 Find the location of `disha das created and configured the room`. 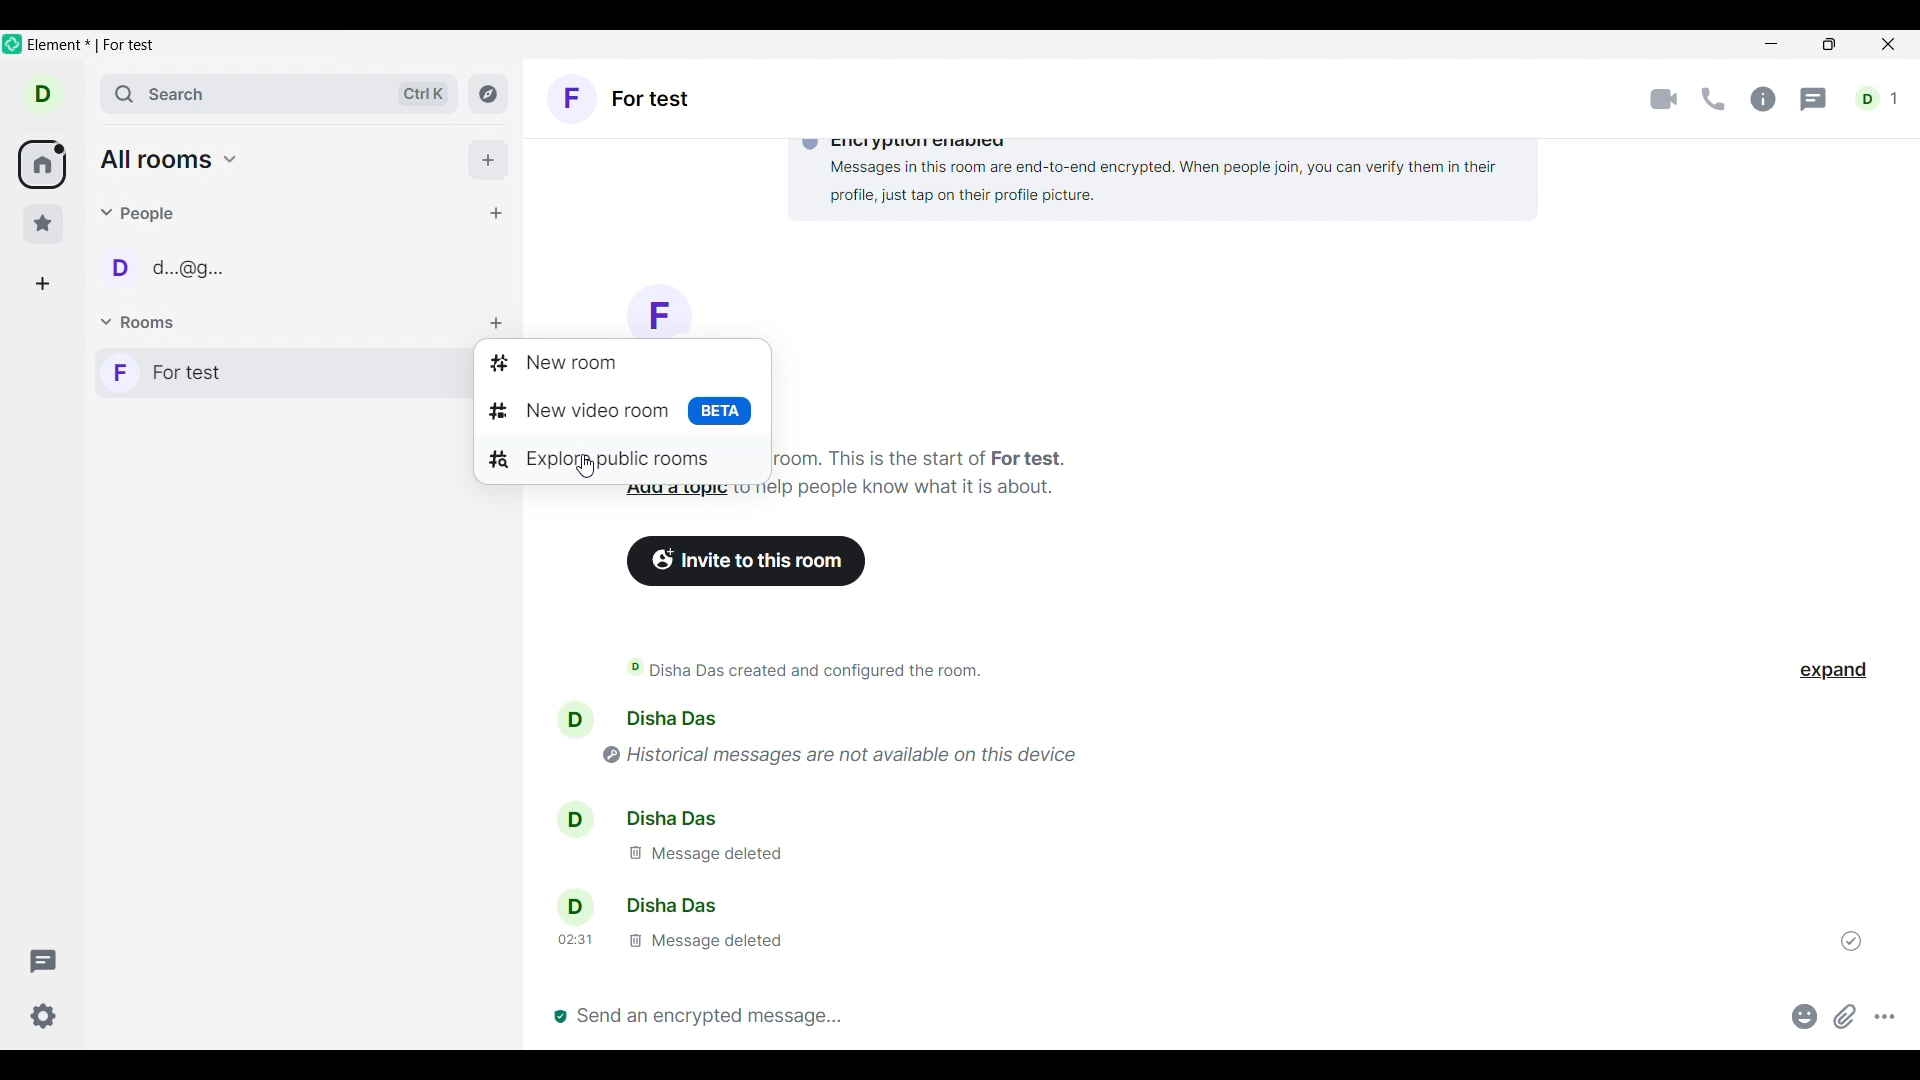

disha das created and configured the room is located at coordinates (805, 671).